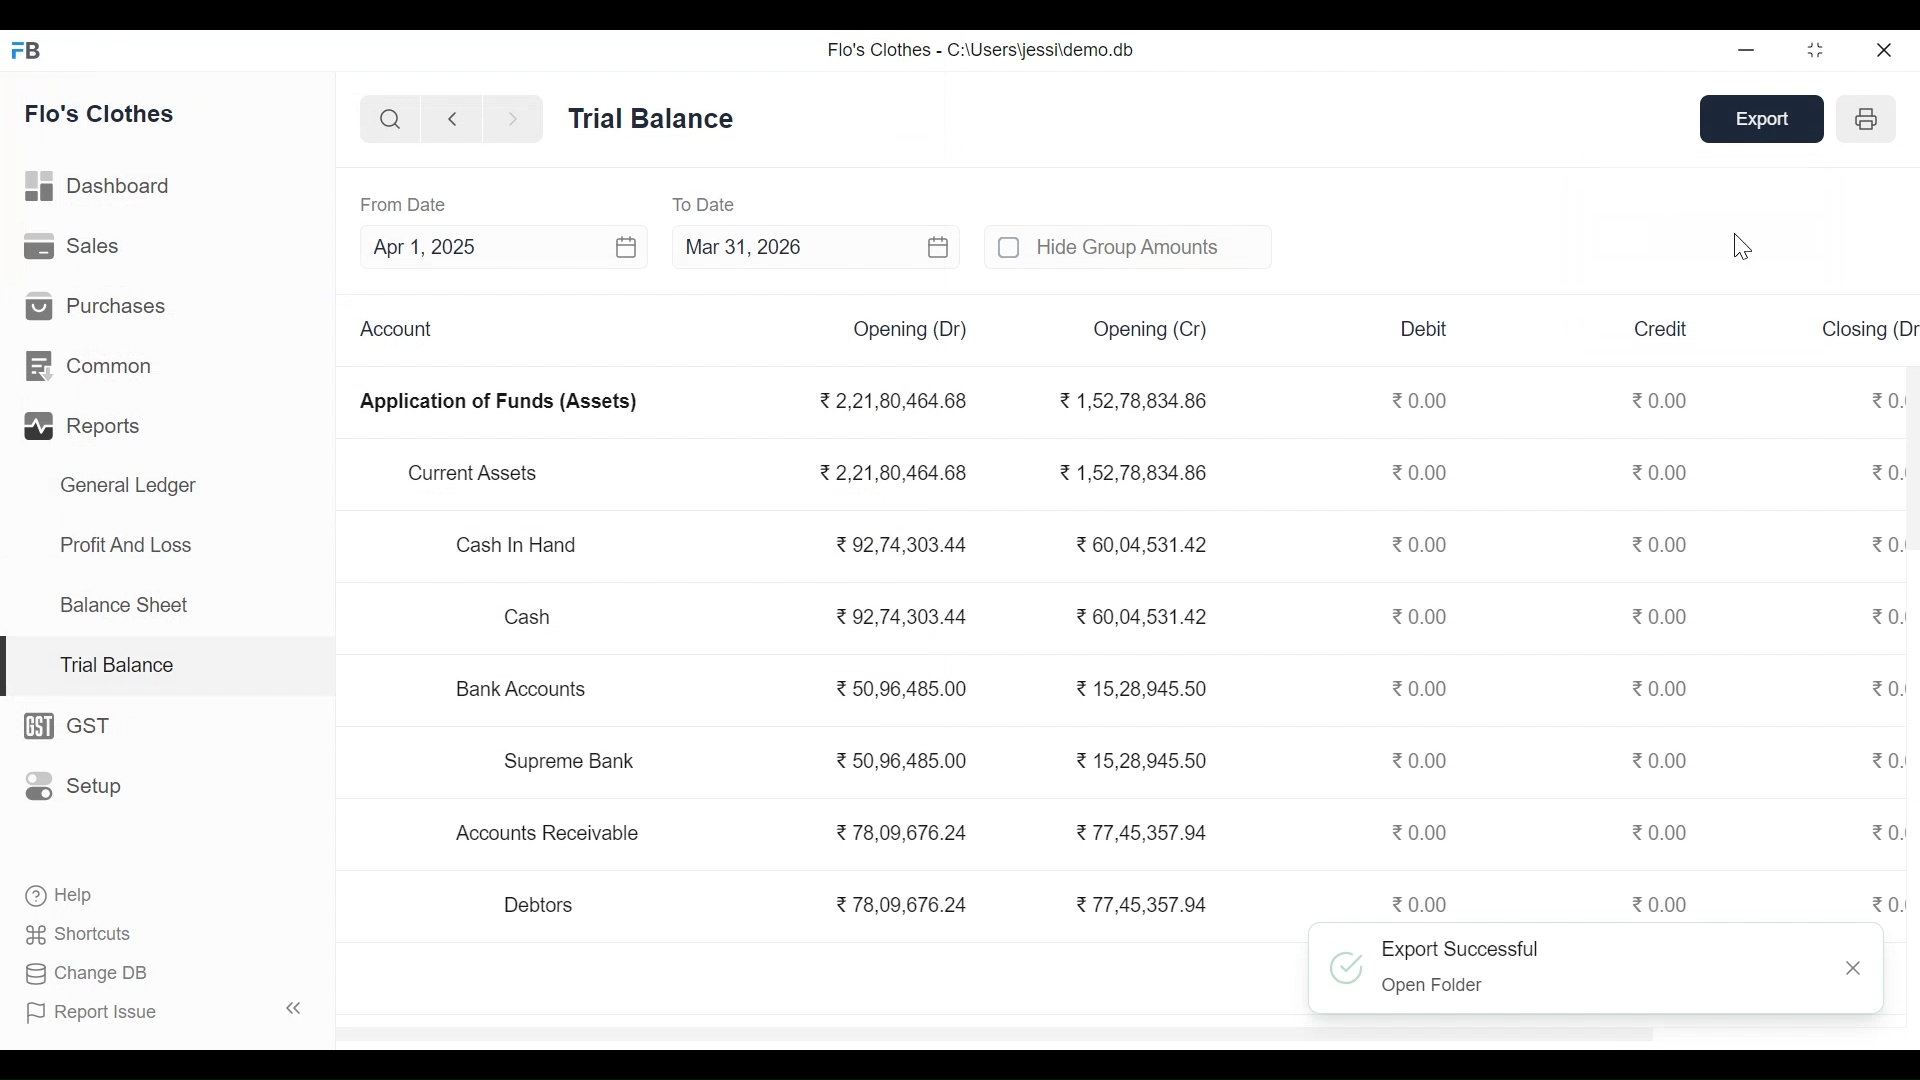 Image resolution: width=1920 pixels, height=1080 pixels. Describe the element at coordinates (1130, 401) in the screenshot. I see `1,52,78,834.86` at that location.